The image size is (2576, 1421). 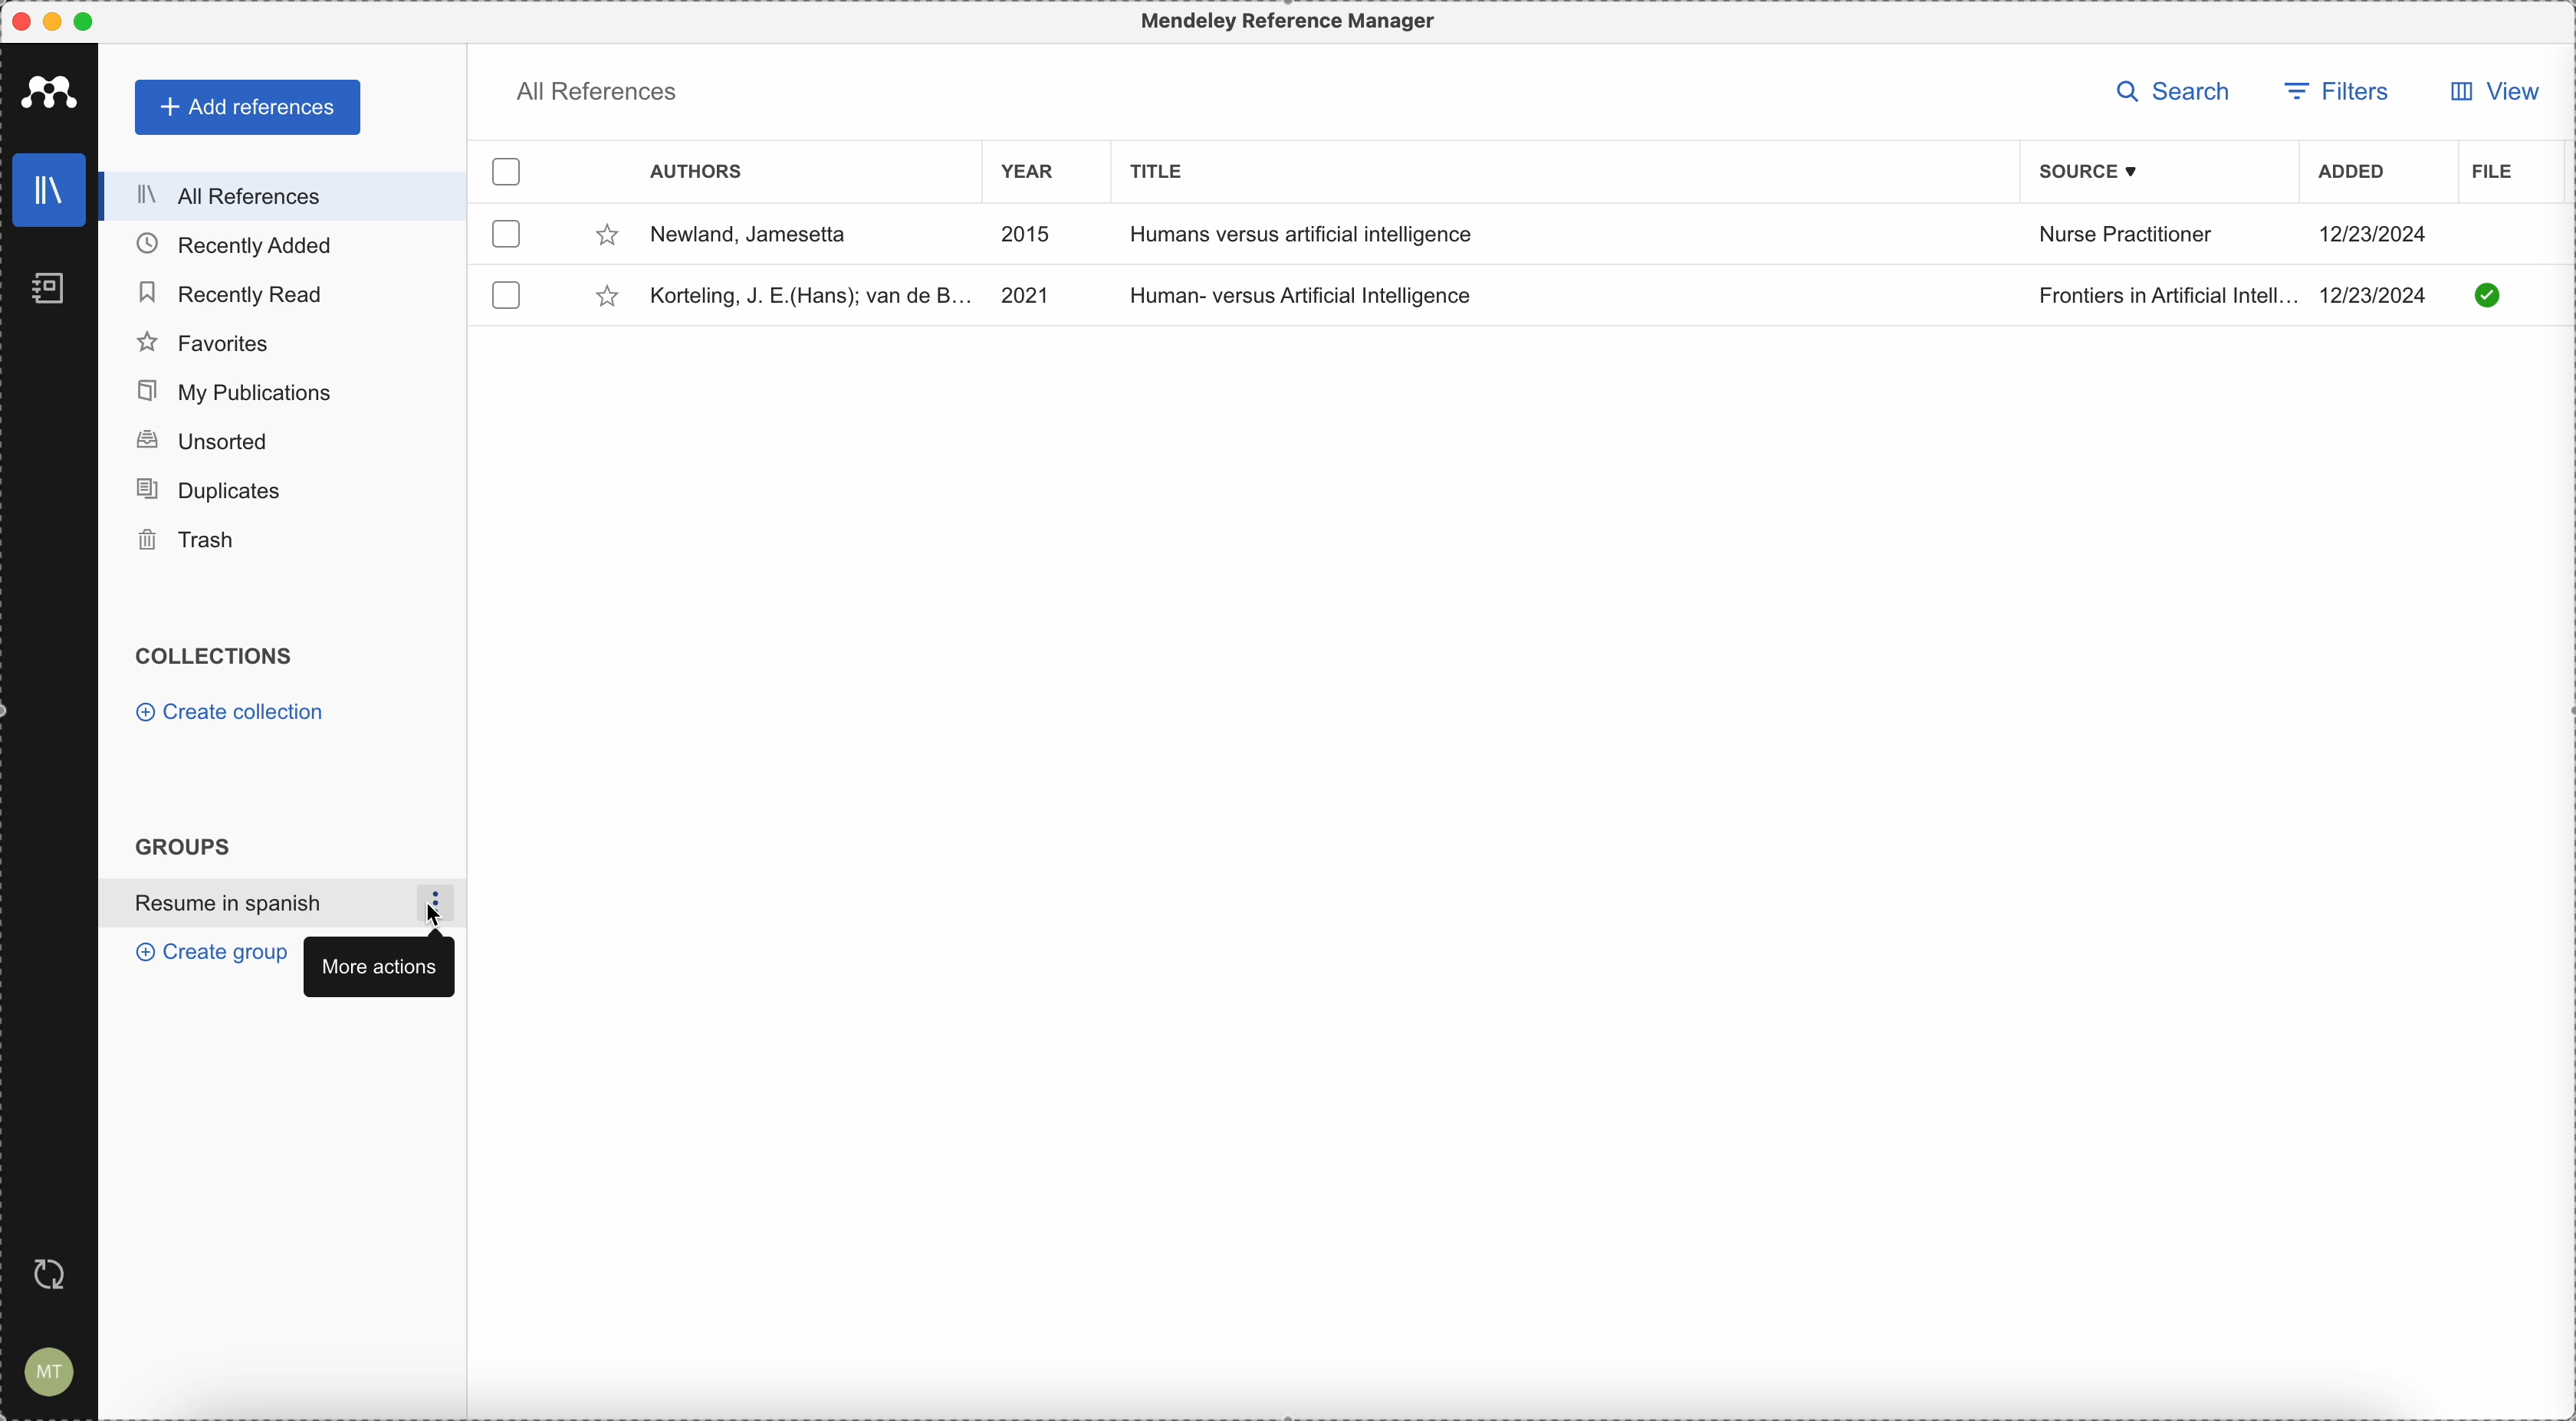 What do you see at coordinates (47, 191) in the screenshot?
I see `library` at bounding box center [47, 191].